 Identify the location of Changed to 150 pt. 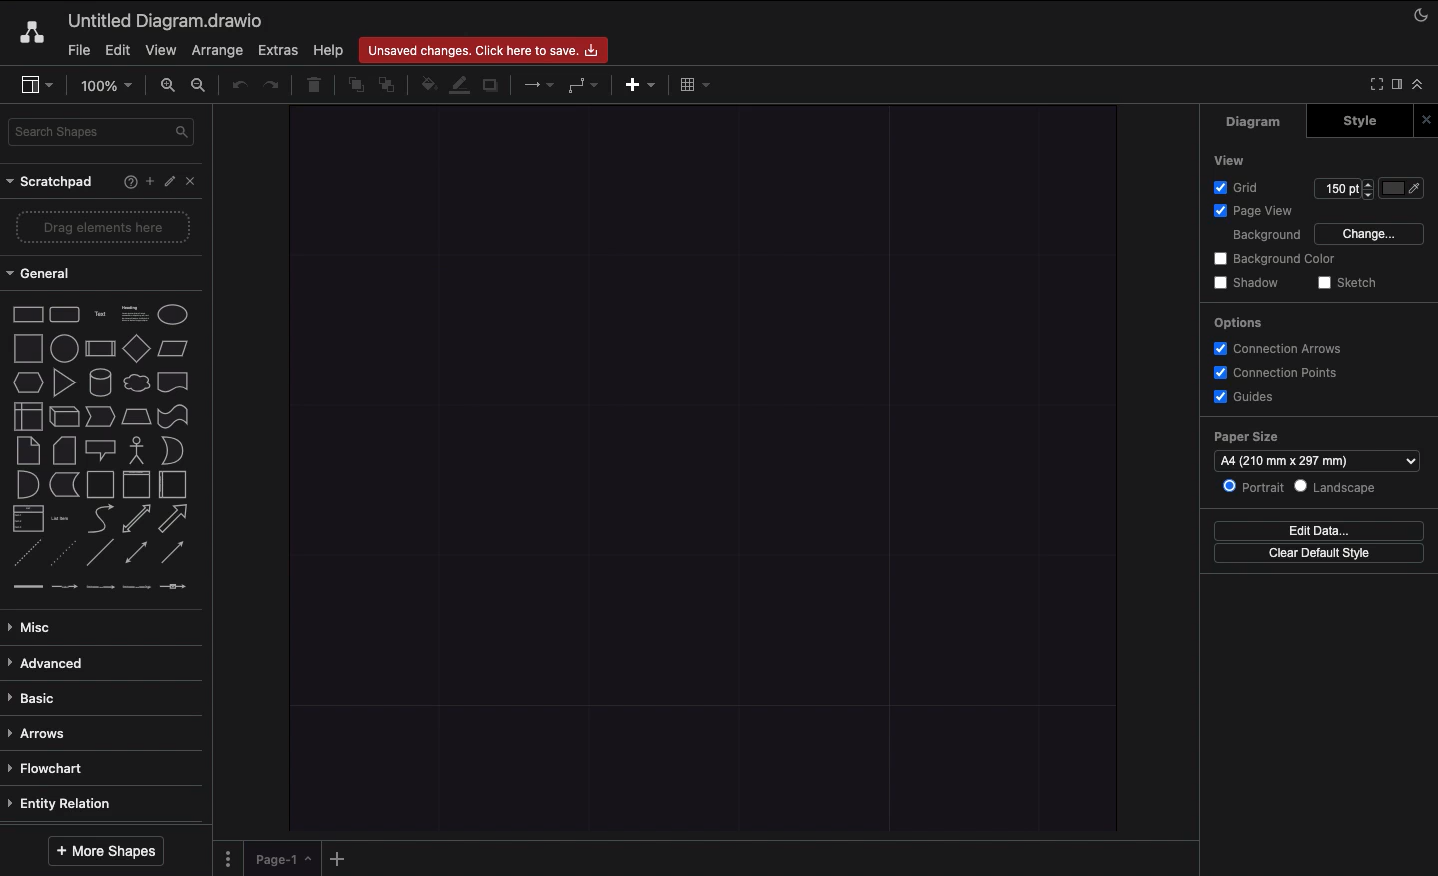
(1342, 188).